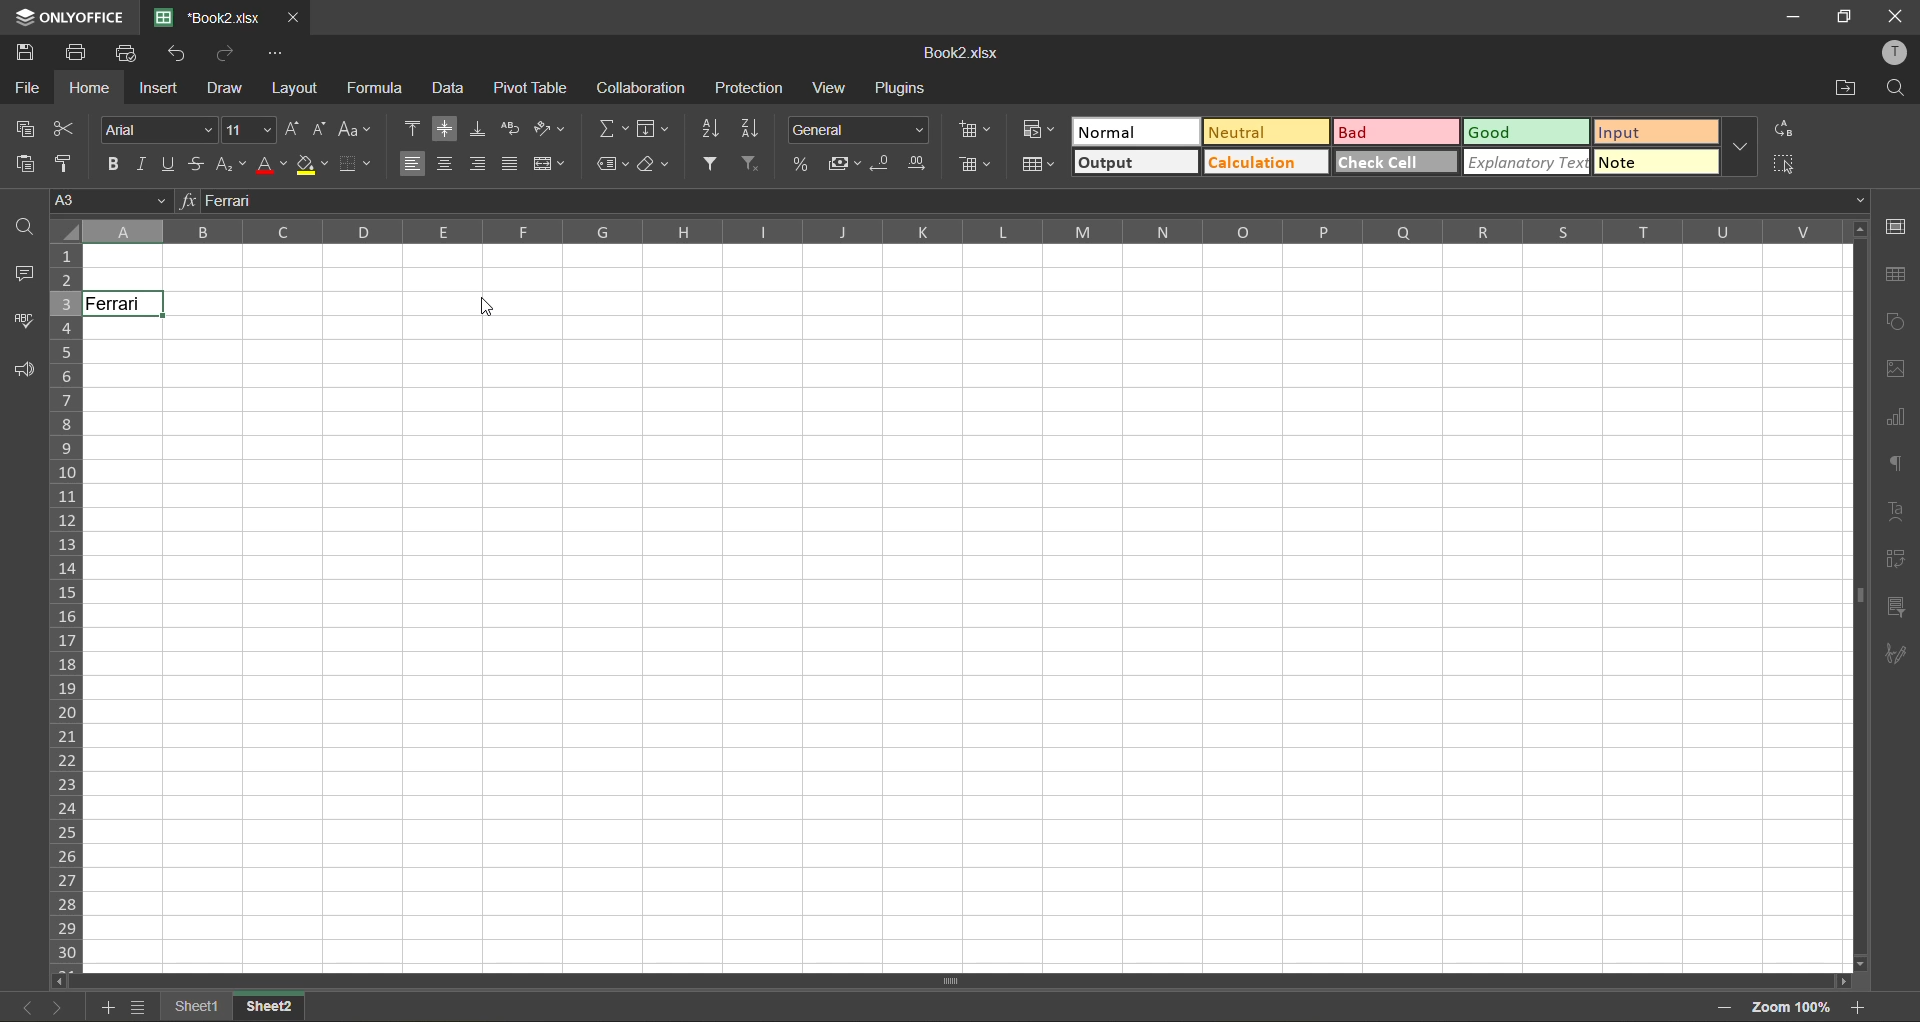 This screenshot has height=1022, width=1920. Describe the element at coordinates (171, 165) in the screenshot. I see `underline` at that location.